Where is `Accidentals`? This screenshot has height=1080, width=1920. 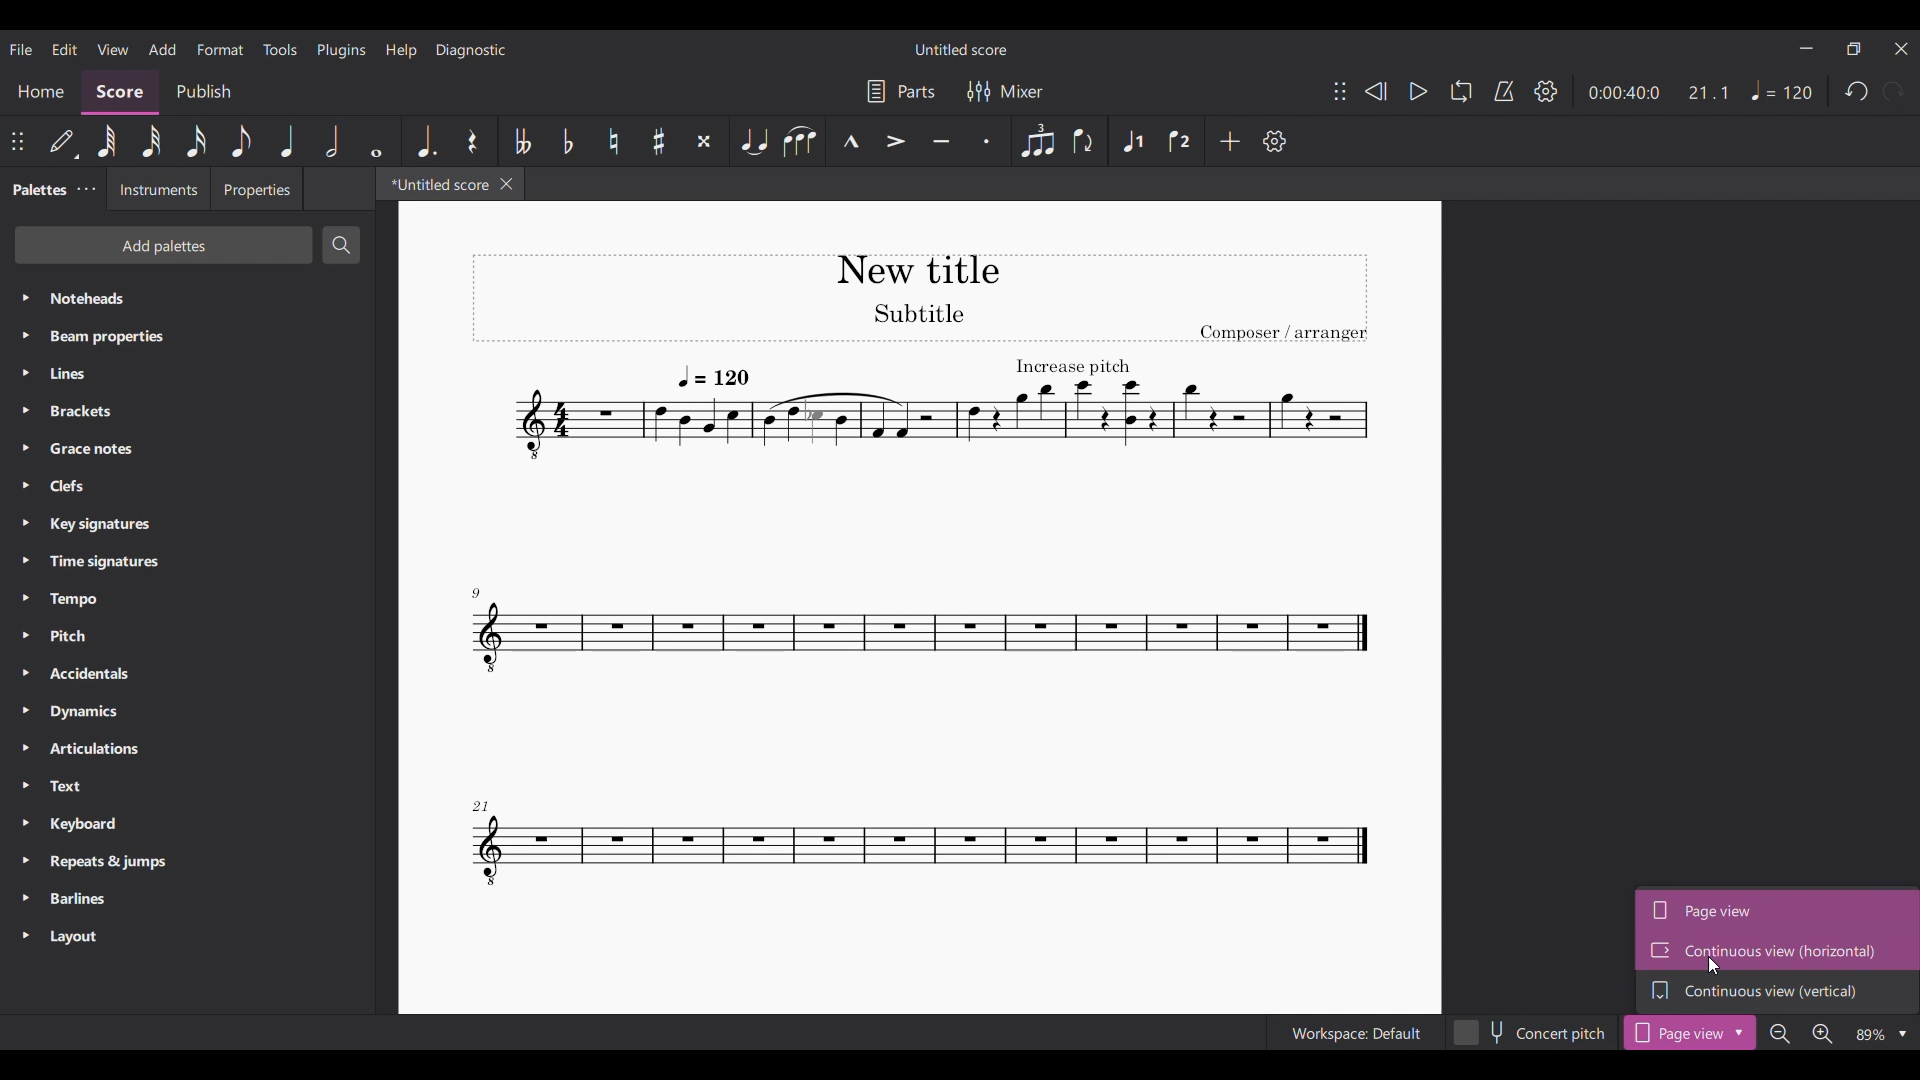 Accidentals is located at coordinates (187, 673).